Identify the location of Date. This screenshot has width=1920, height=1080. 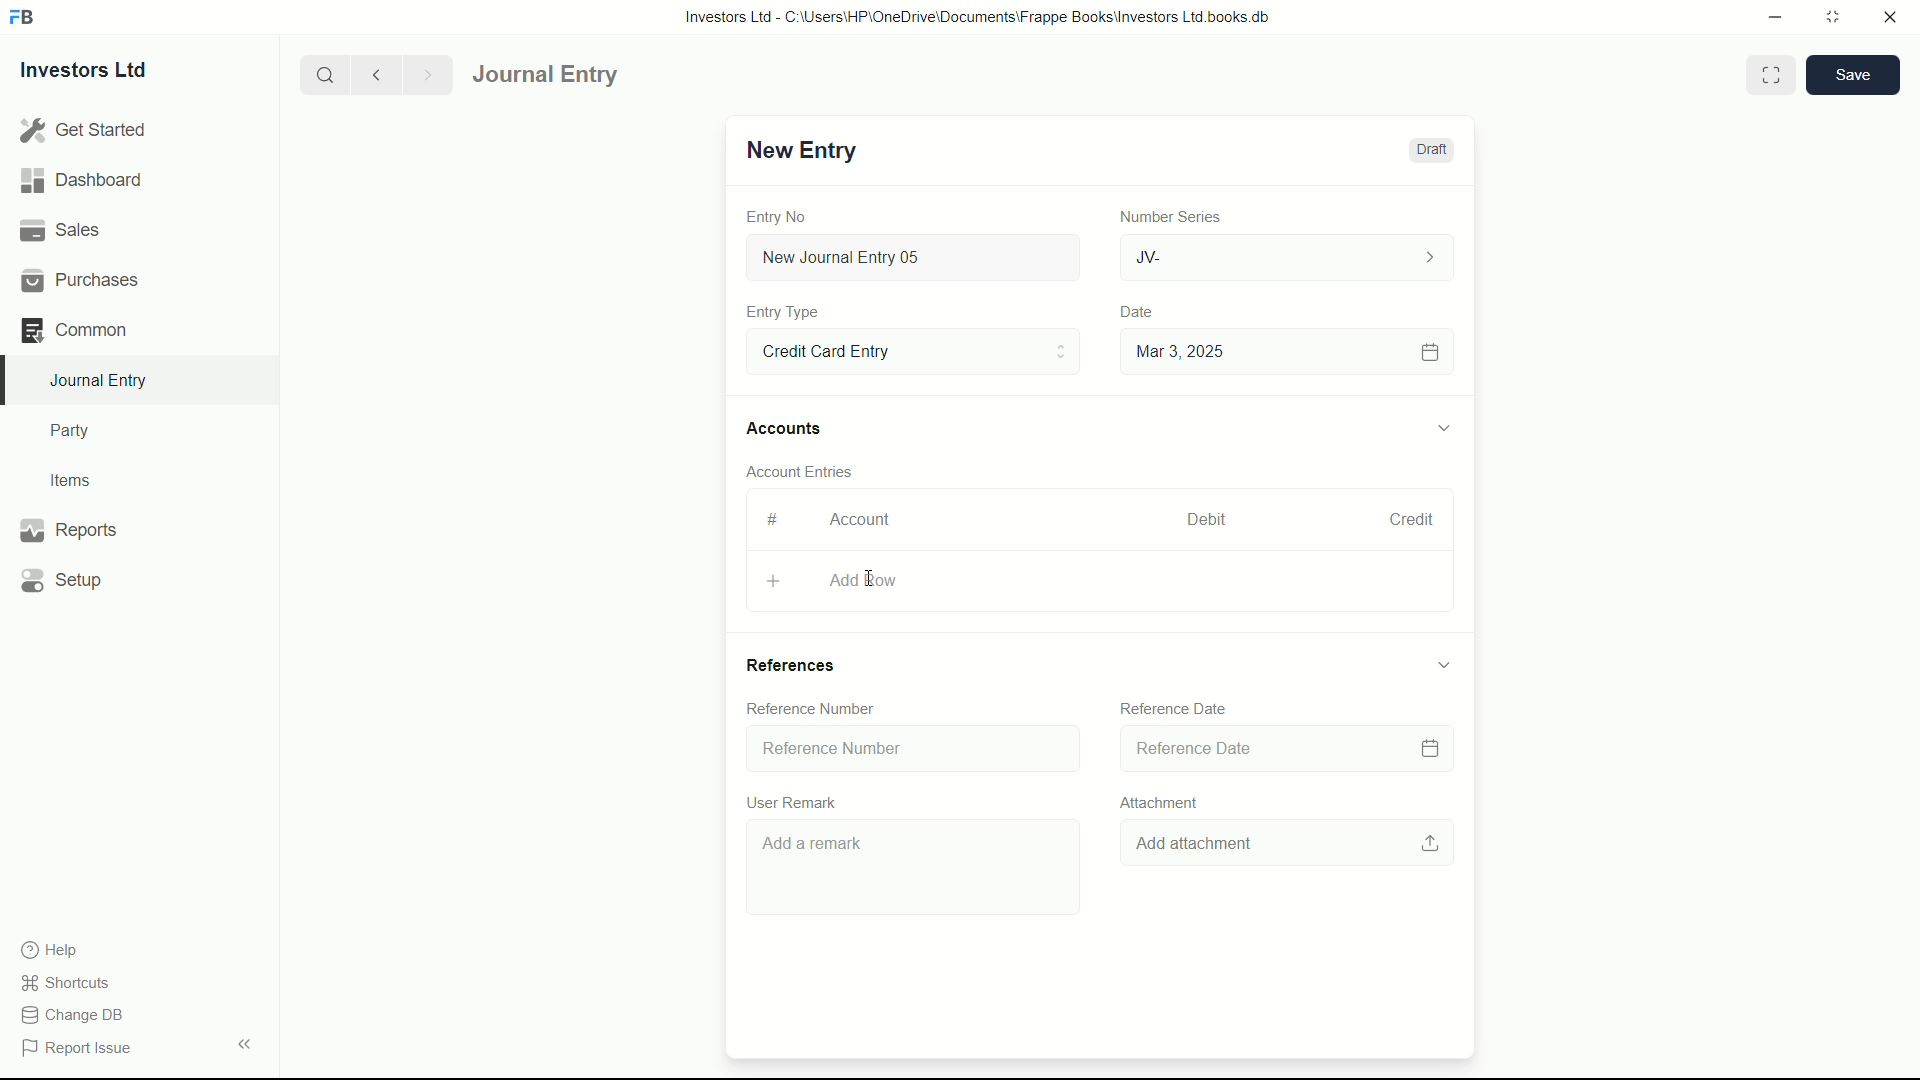
(1139, 312).